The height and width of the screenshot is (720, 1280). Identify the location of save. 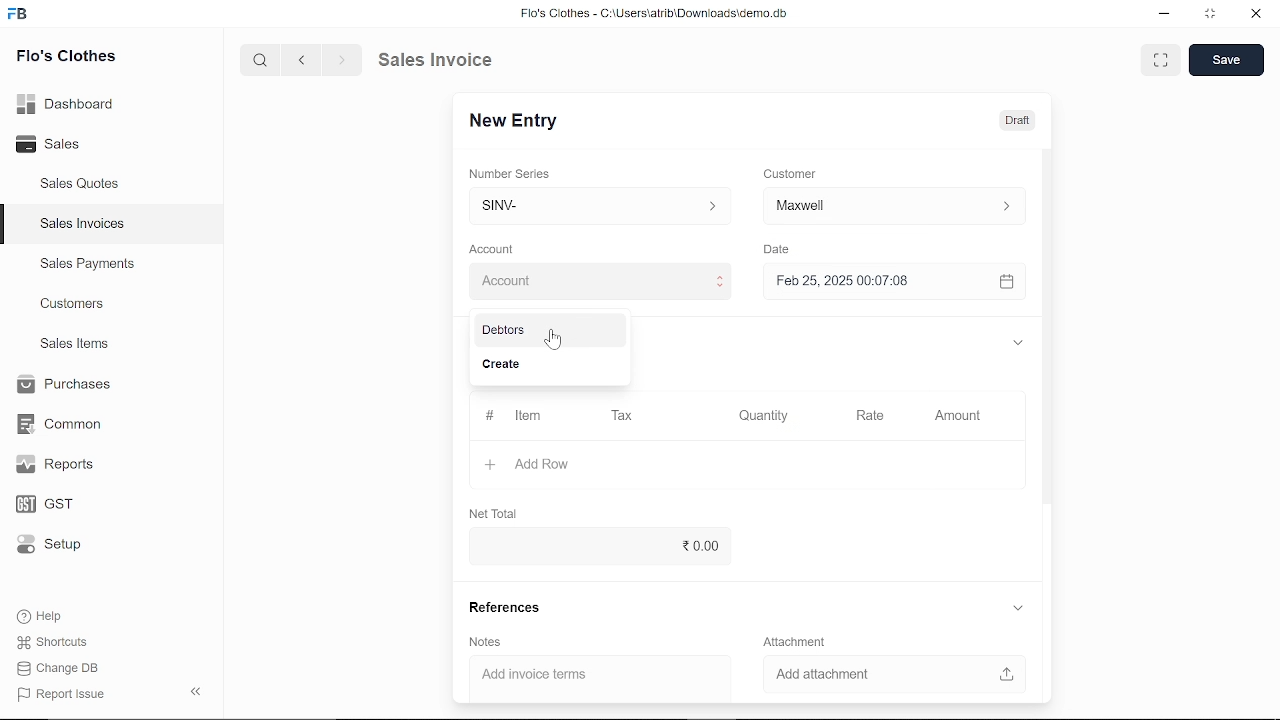
(1227, 60).